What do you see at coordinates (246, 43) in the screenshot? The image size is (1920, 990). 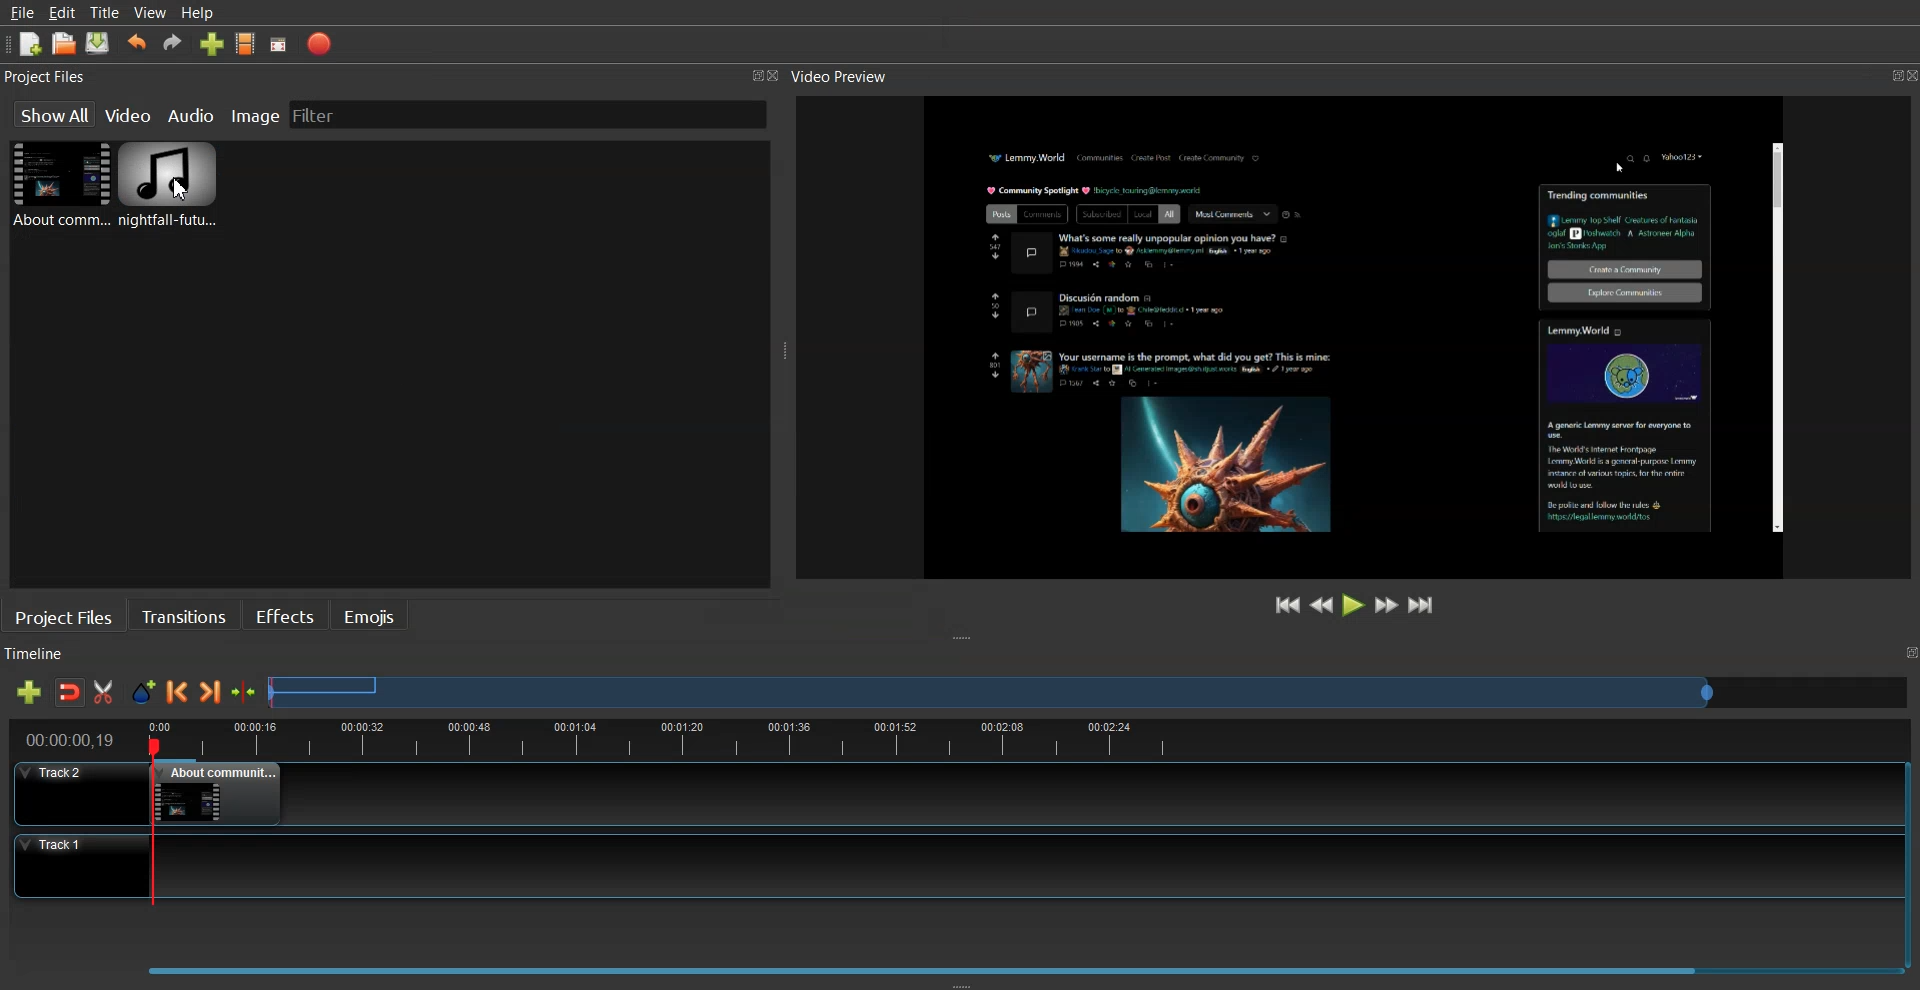 I see `Choose Profile` at bounding box center [246, 43].